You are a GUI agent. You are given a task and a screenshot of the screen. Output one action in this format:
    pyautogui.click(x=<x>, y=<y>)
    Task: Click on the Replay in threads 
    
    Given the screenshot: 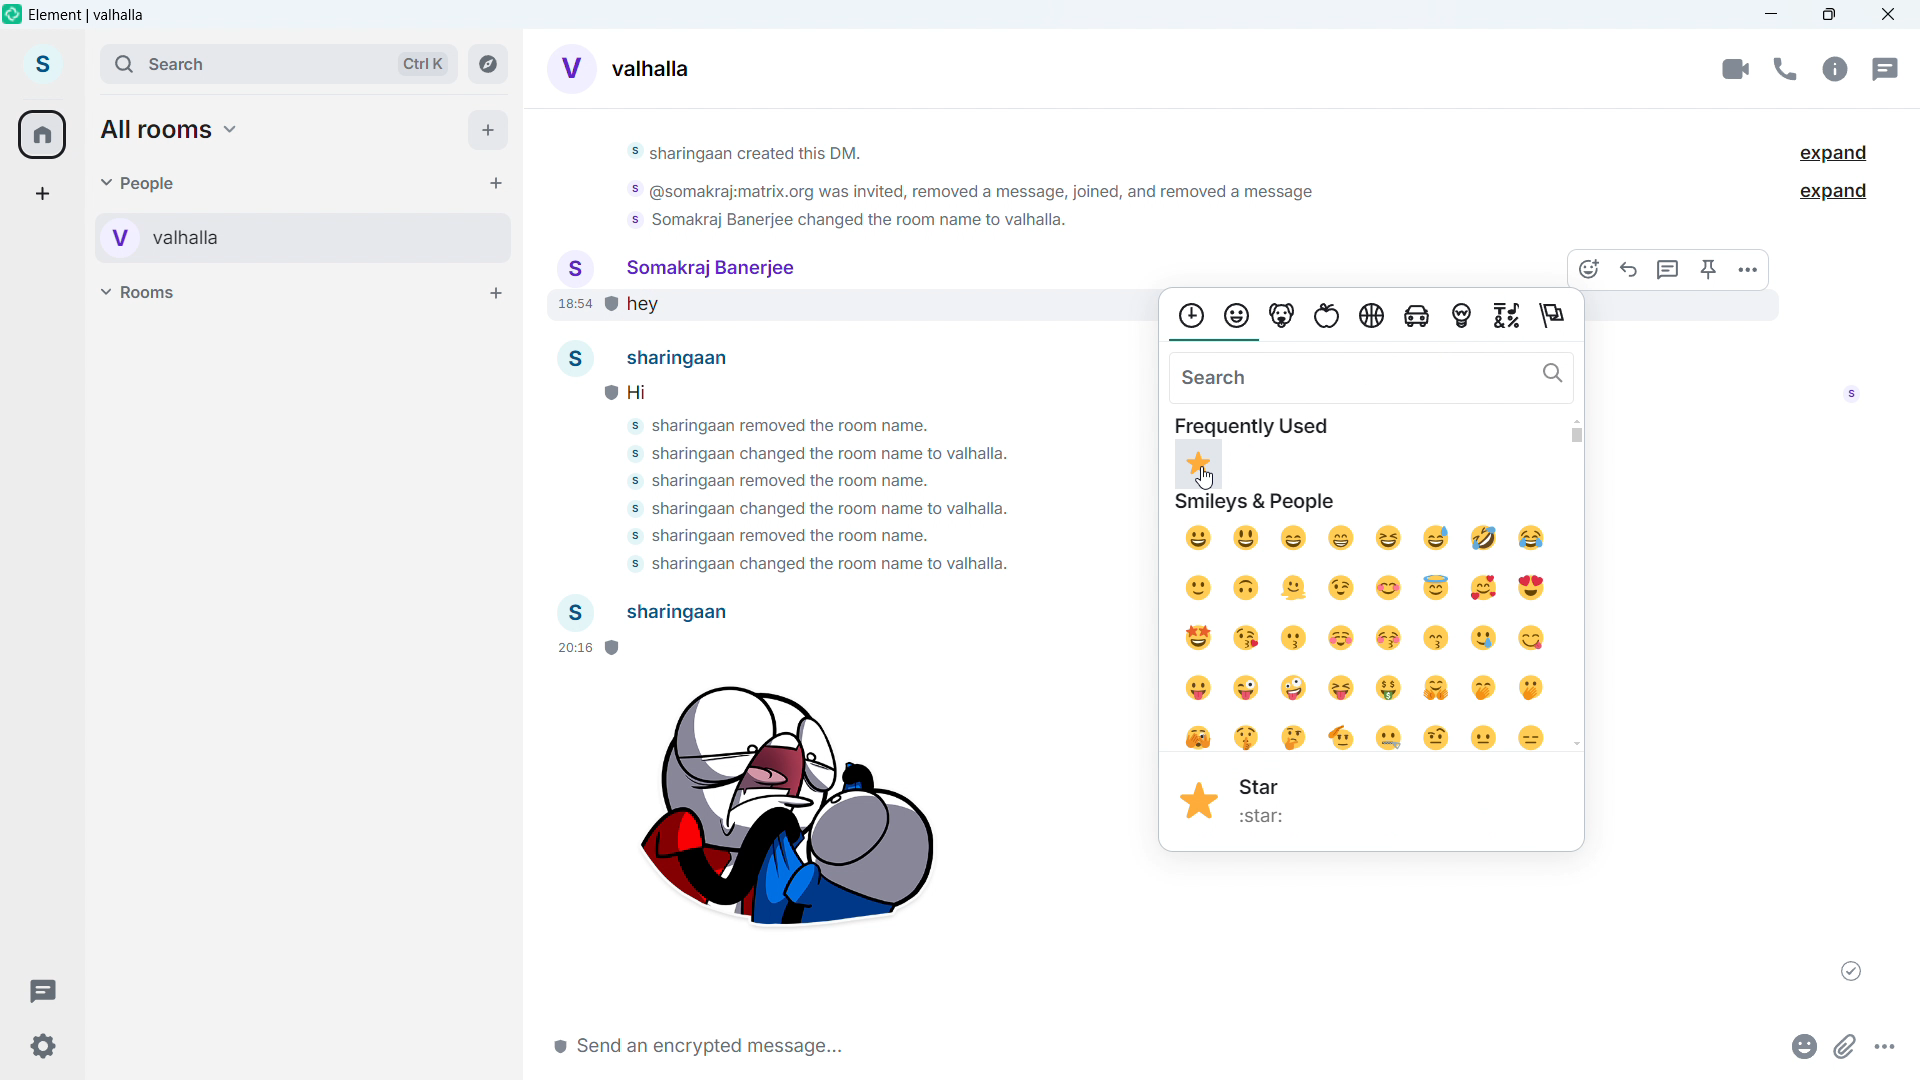 What is the action you would take?
    pyautogui.click(x=1670, y=269)
    